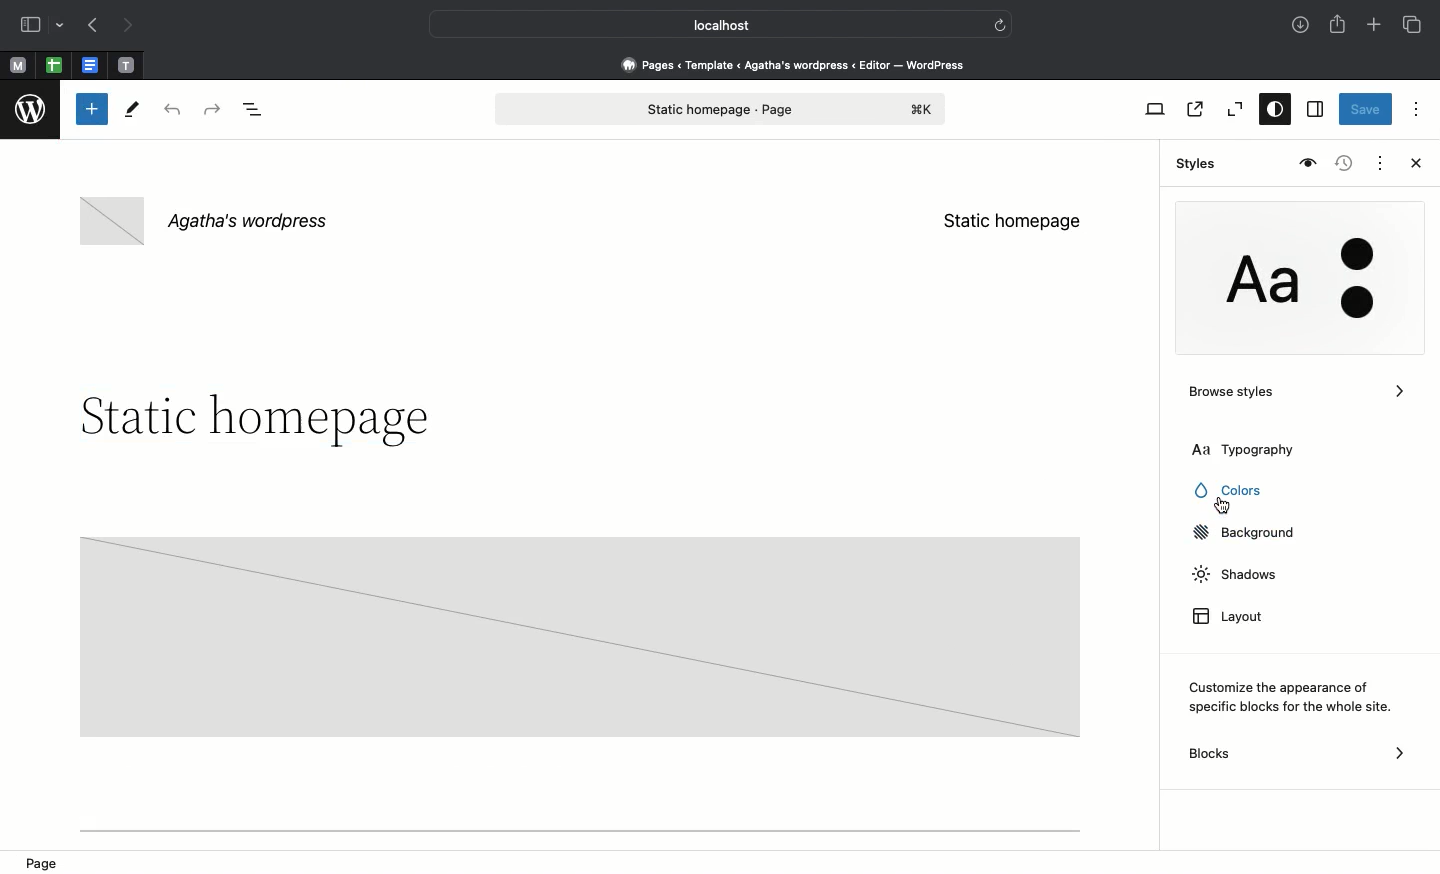 The height and width of the screenshot is (874, 1440). What do you see at coordinates (128, 26) in the screenshot?
I see `Next page` at bounding box center [128, 26].